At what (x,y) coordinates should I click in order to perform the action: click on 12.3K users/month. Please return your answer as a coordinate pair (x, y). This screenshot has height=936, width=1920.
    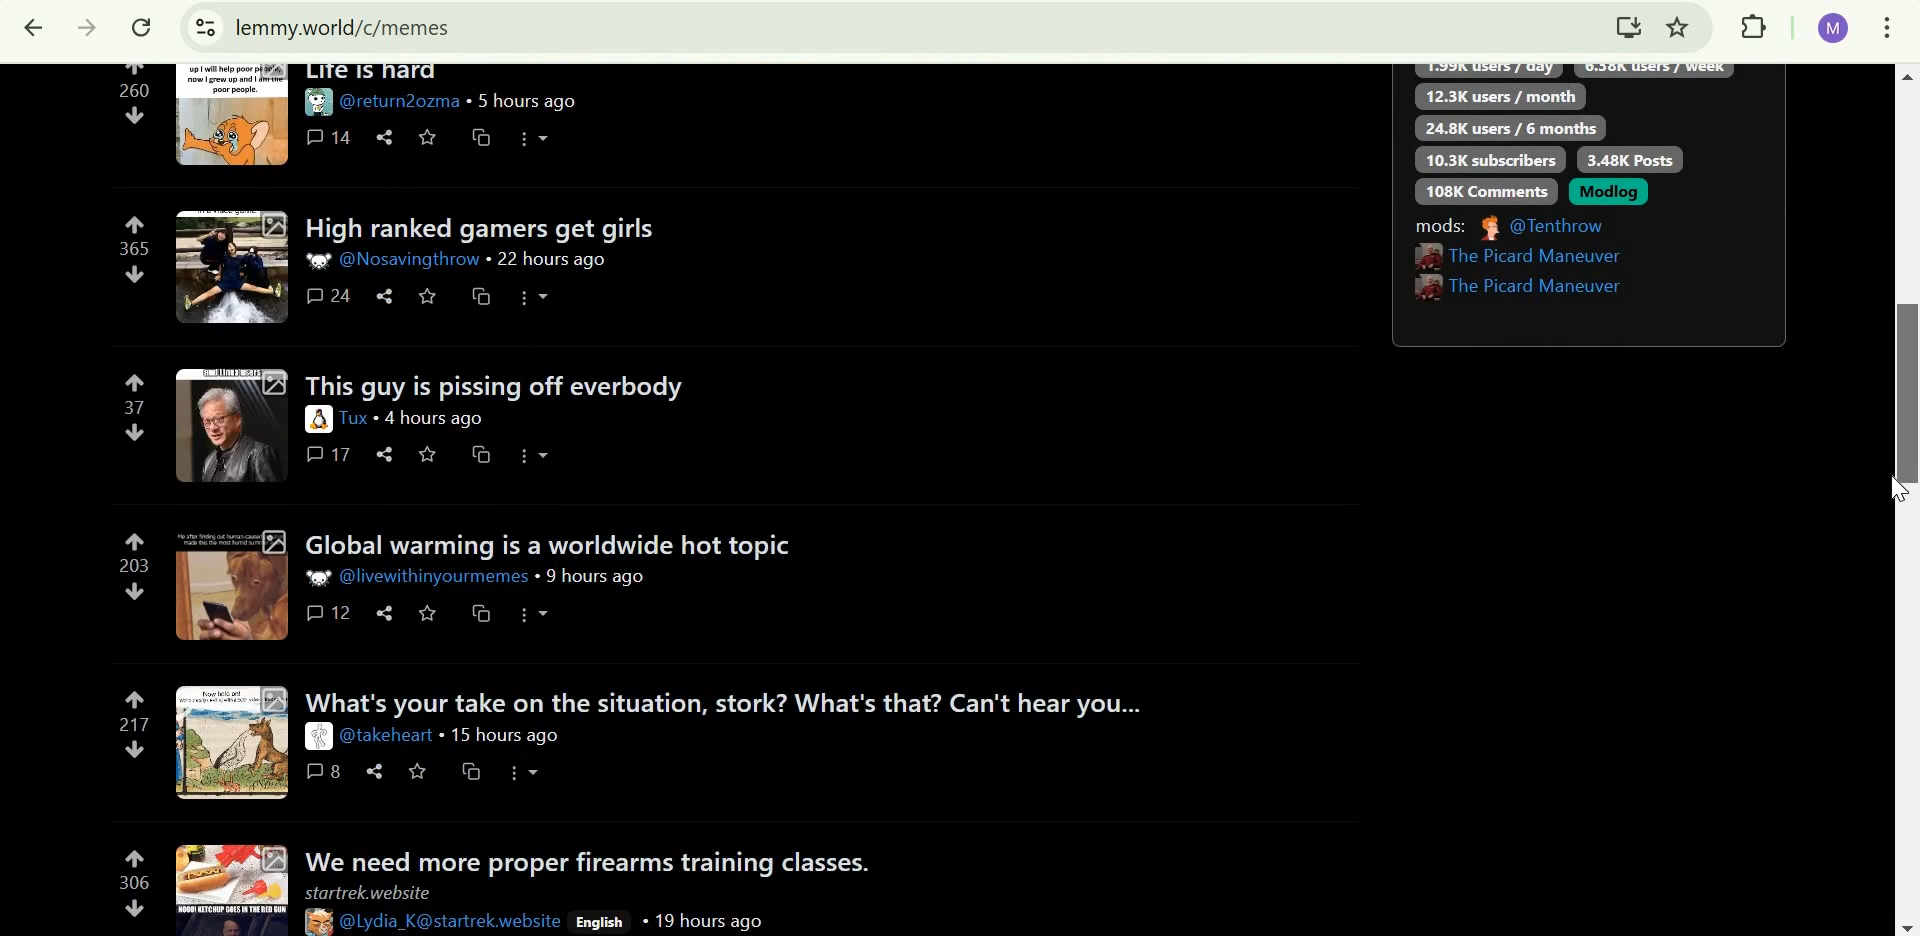
    Looking at the image, I should click on (1500, 95).